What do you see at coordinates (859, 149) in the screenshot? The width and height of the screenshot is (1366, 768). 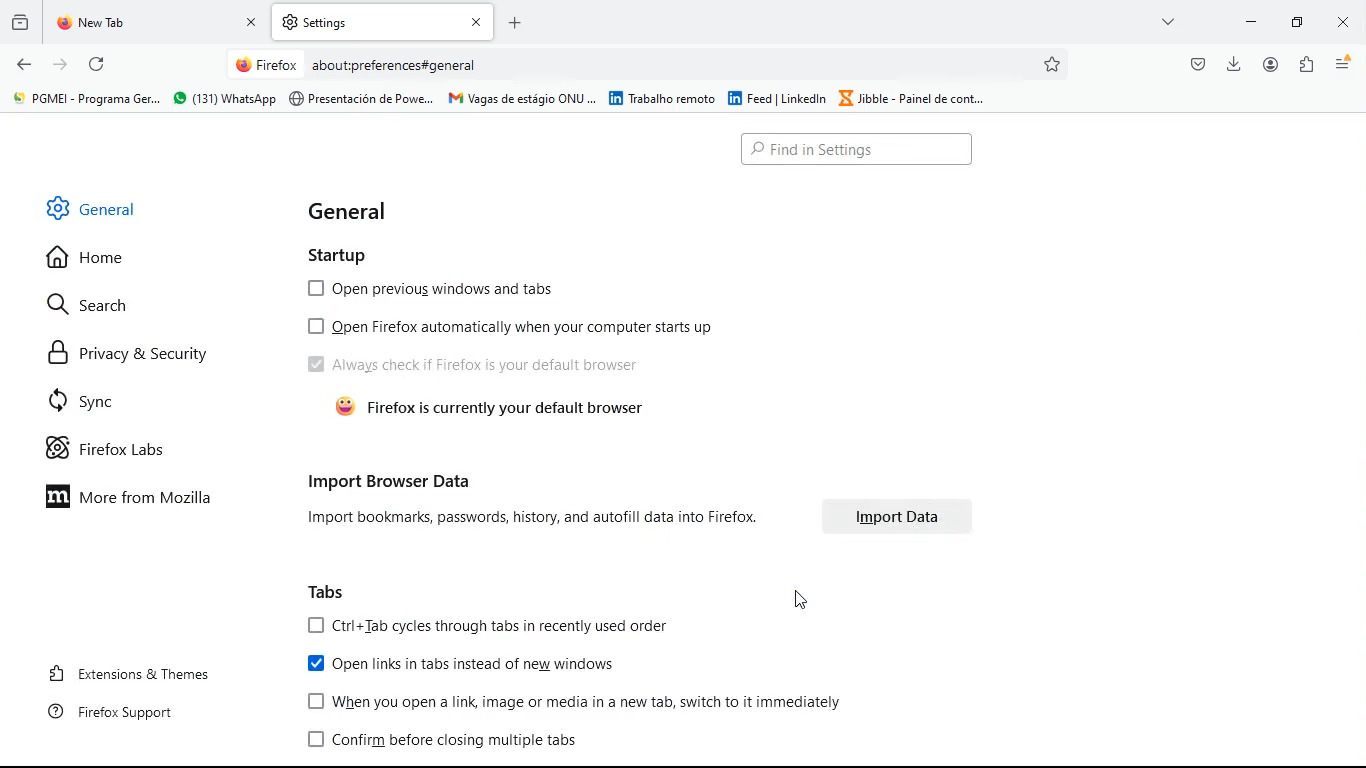 I see `Search bar` at bounding box center [859, 149].